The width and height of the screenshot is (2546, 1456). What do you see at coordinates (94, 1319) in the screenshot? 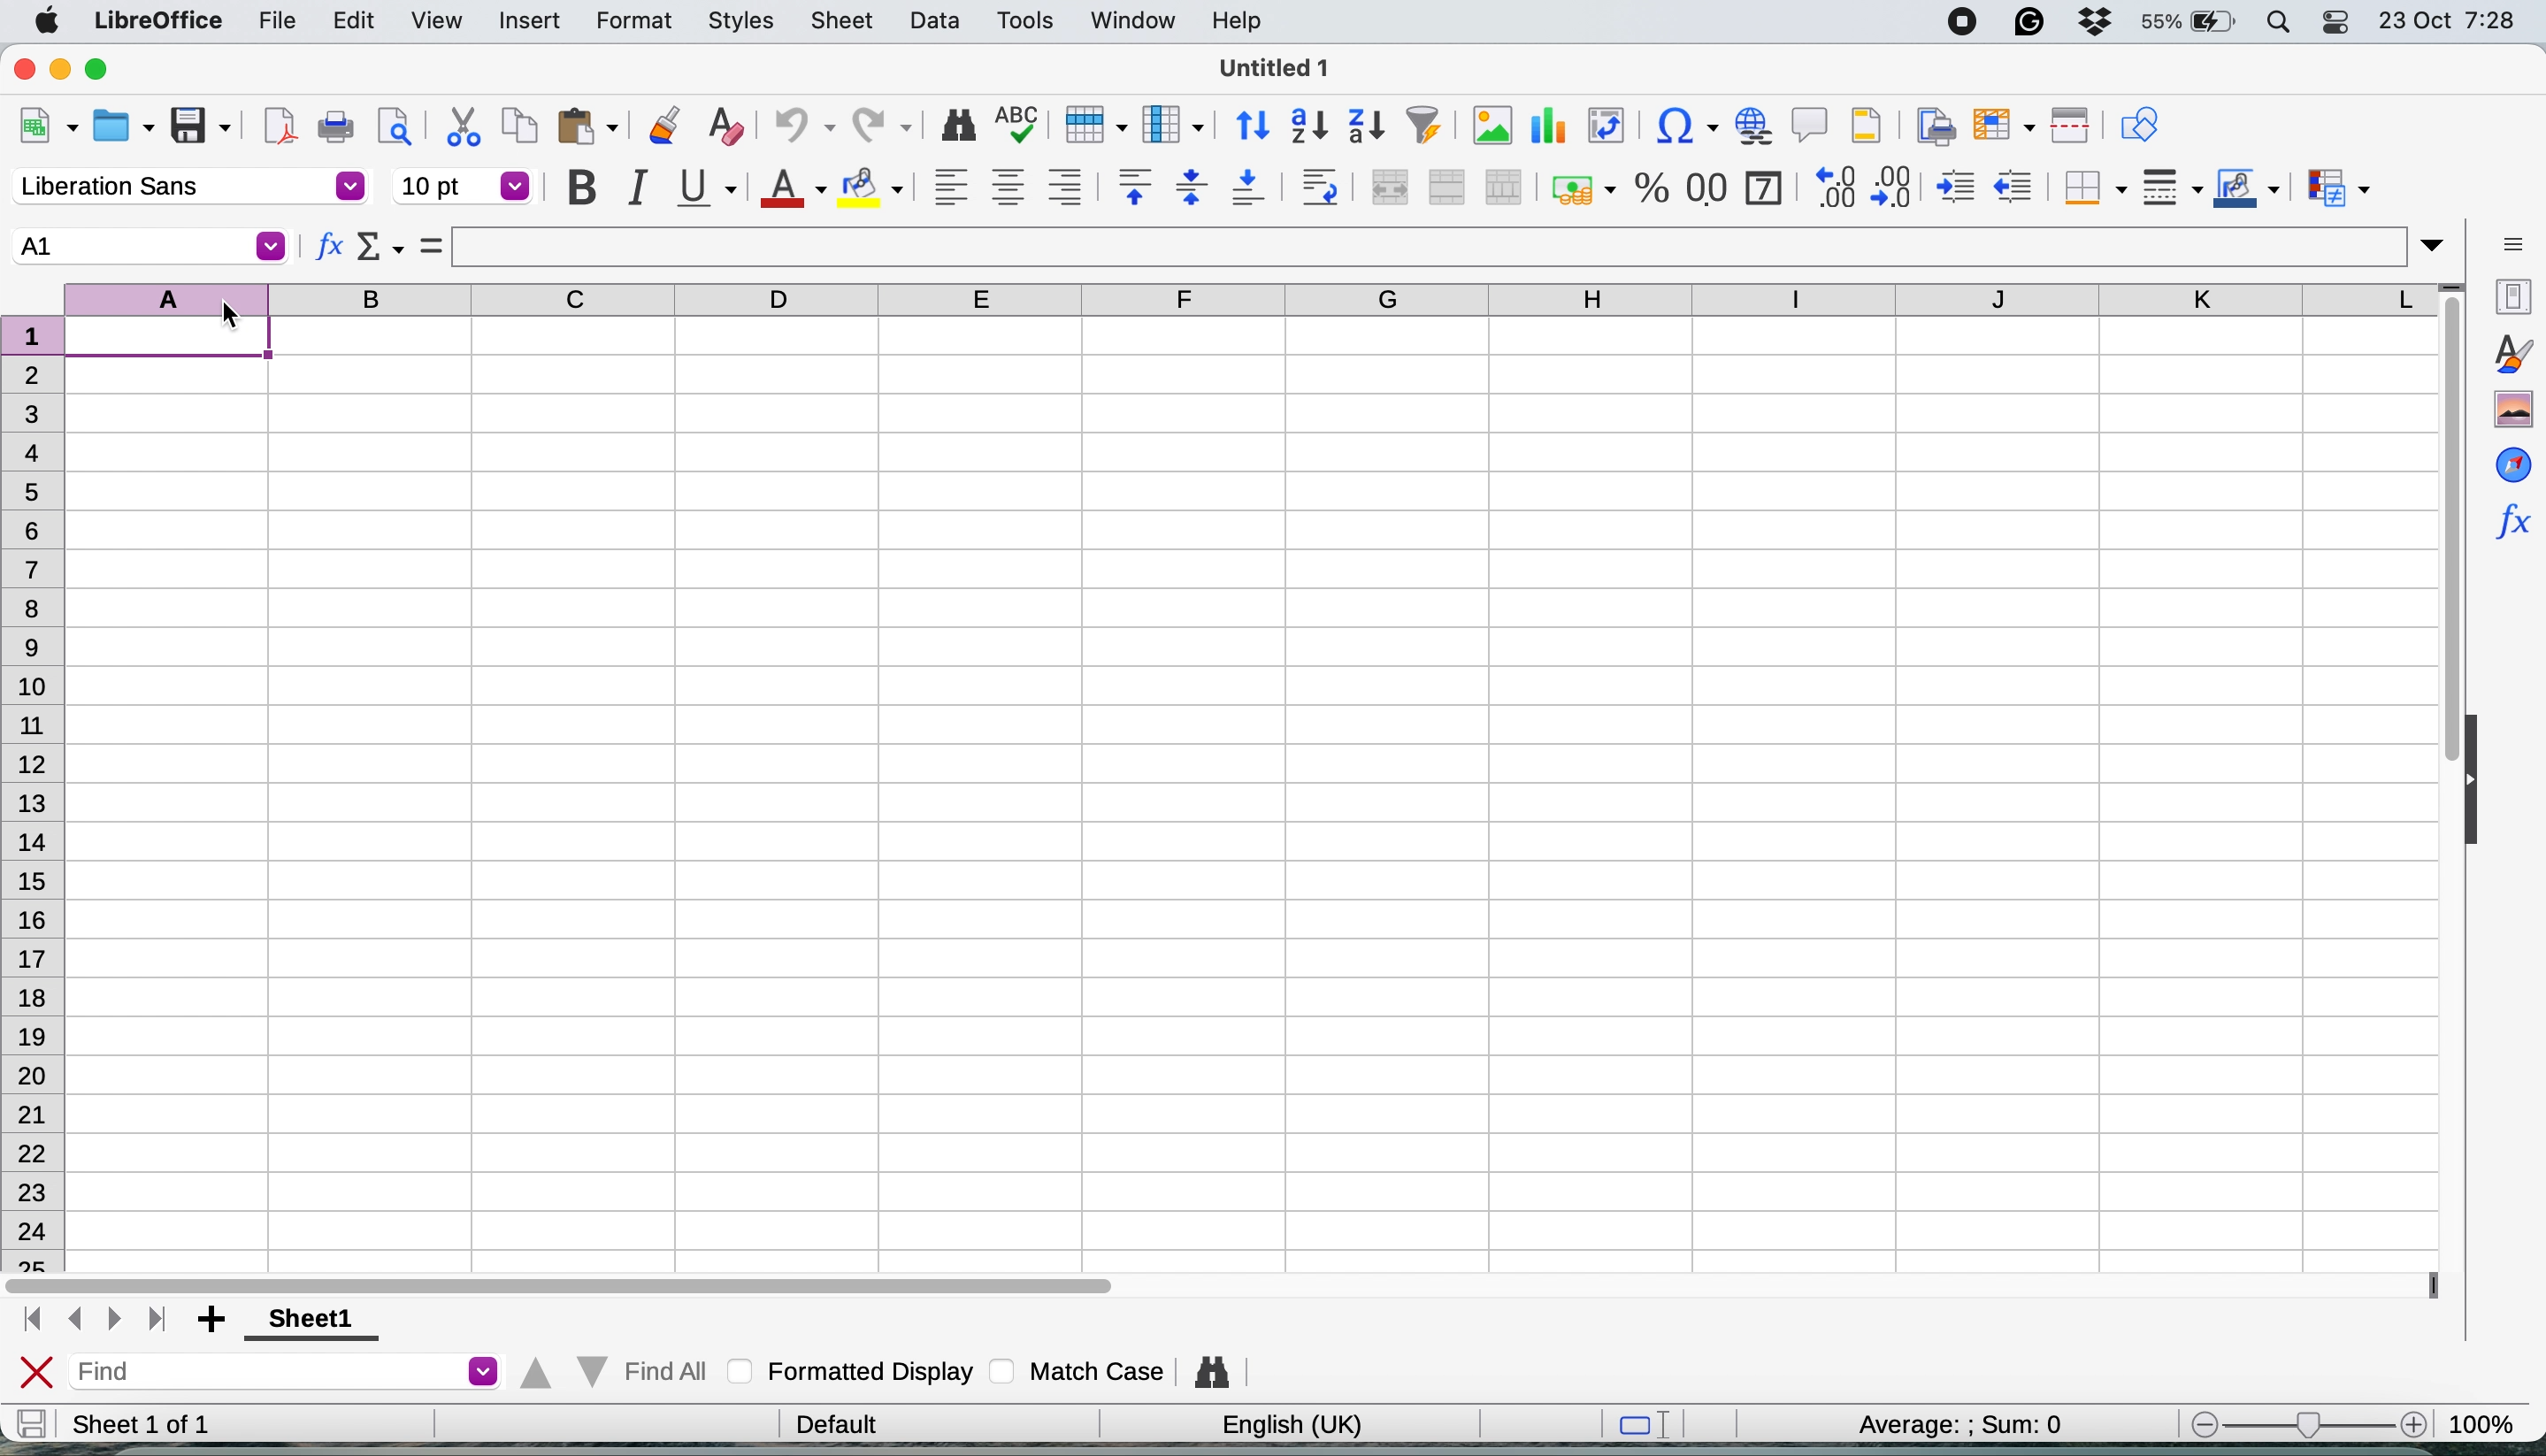
I see `switch between sheets` at bounding box center [94, 1319].